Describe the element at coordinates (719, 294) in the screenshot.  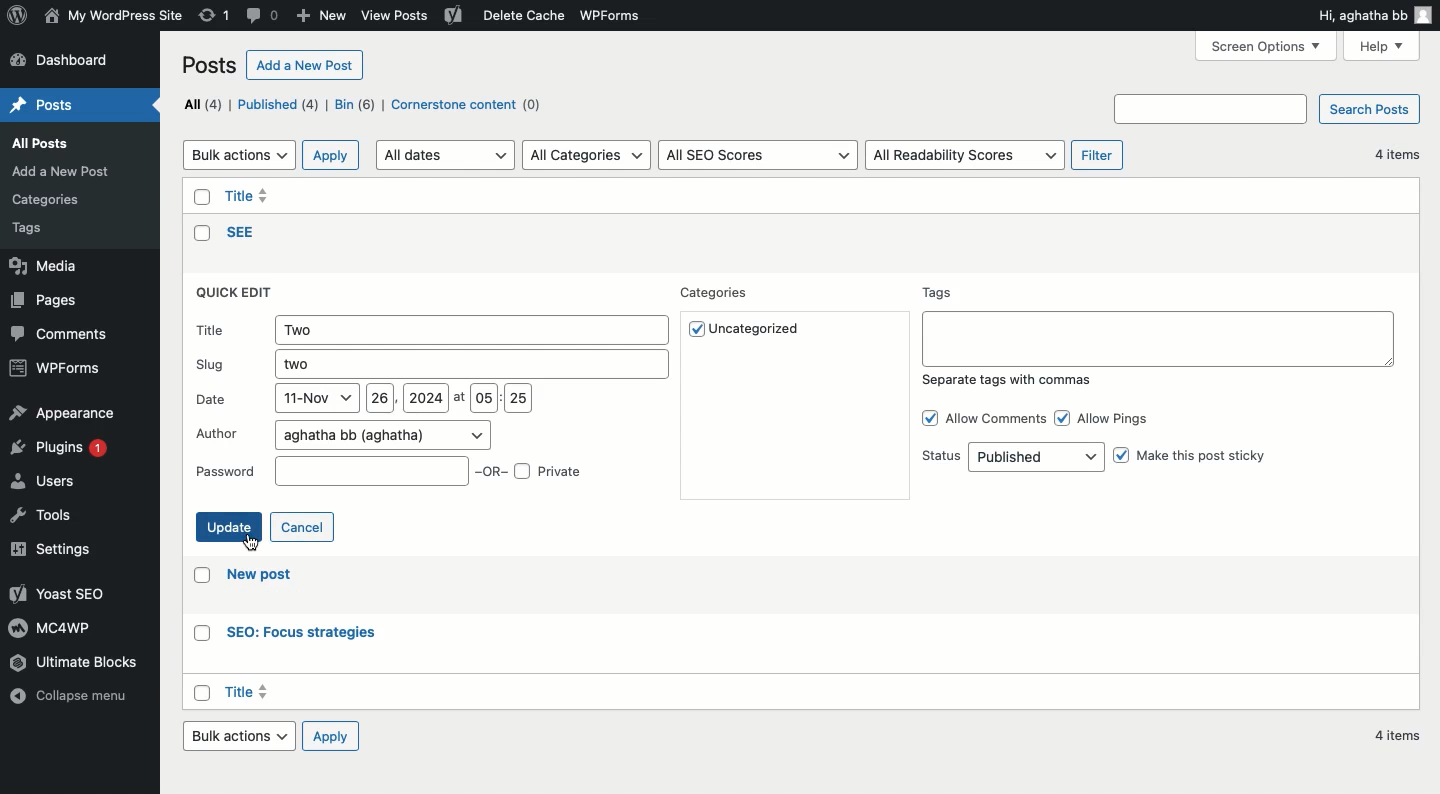
I see `Categories` at that location.